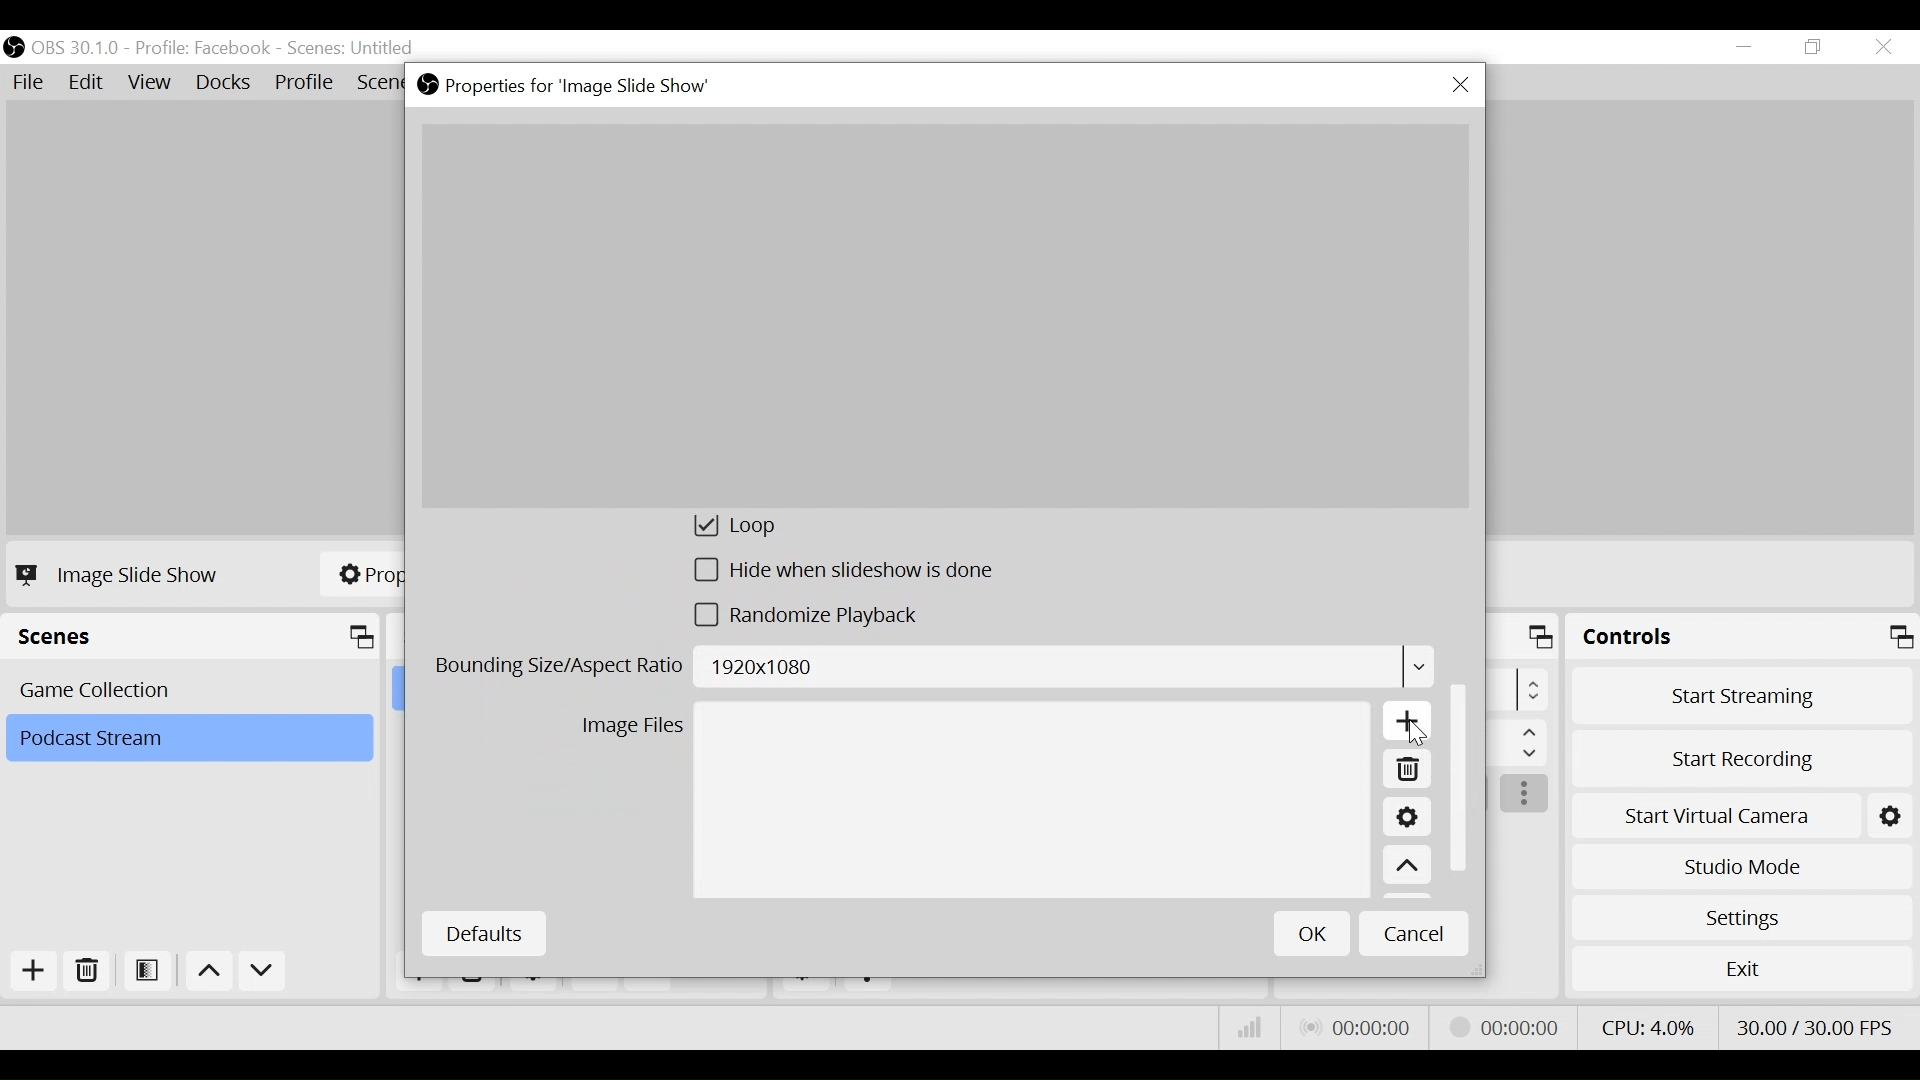 This screenshot has width=1920, height=1080. Describe the element at coordinates (1526, 795) in the screenshot. I see `more options` at that location.